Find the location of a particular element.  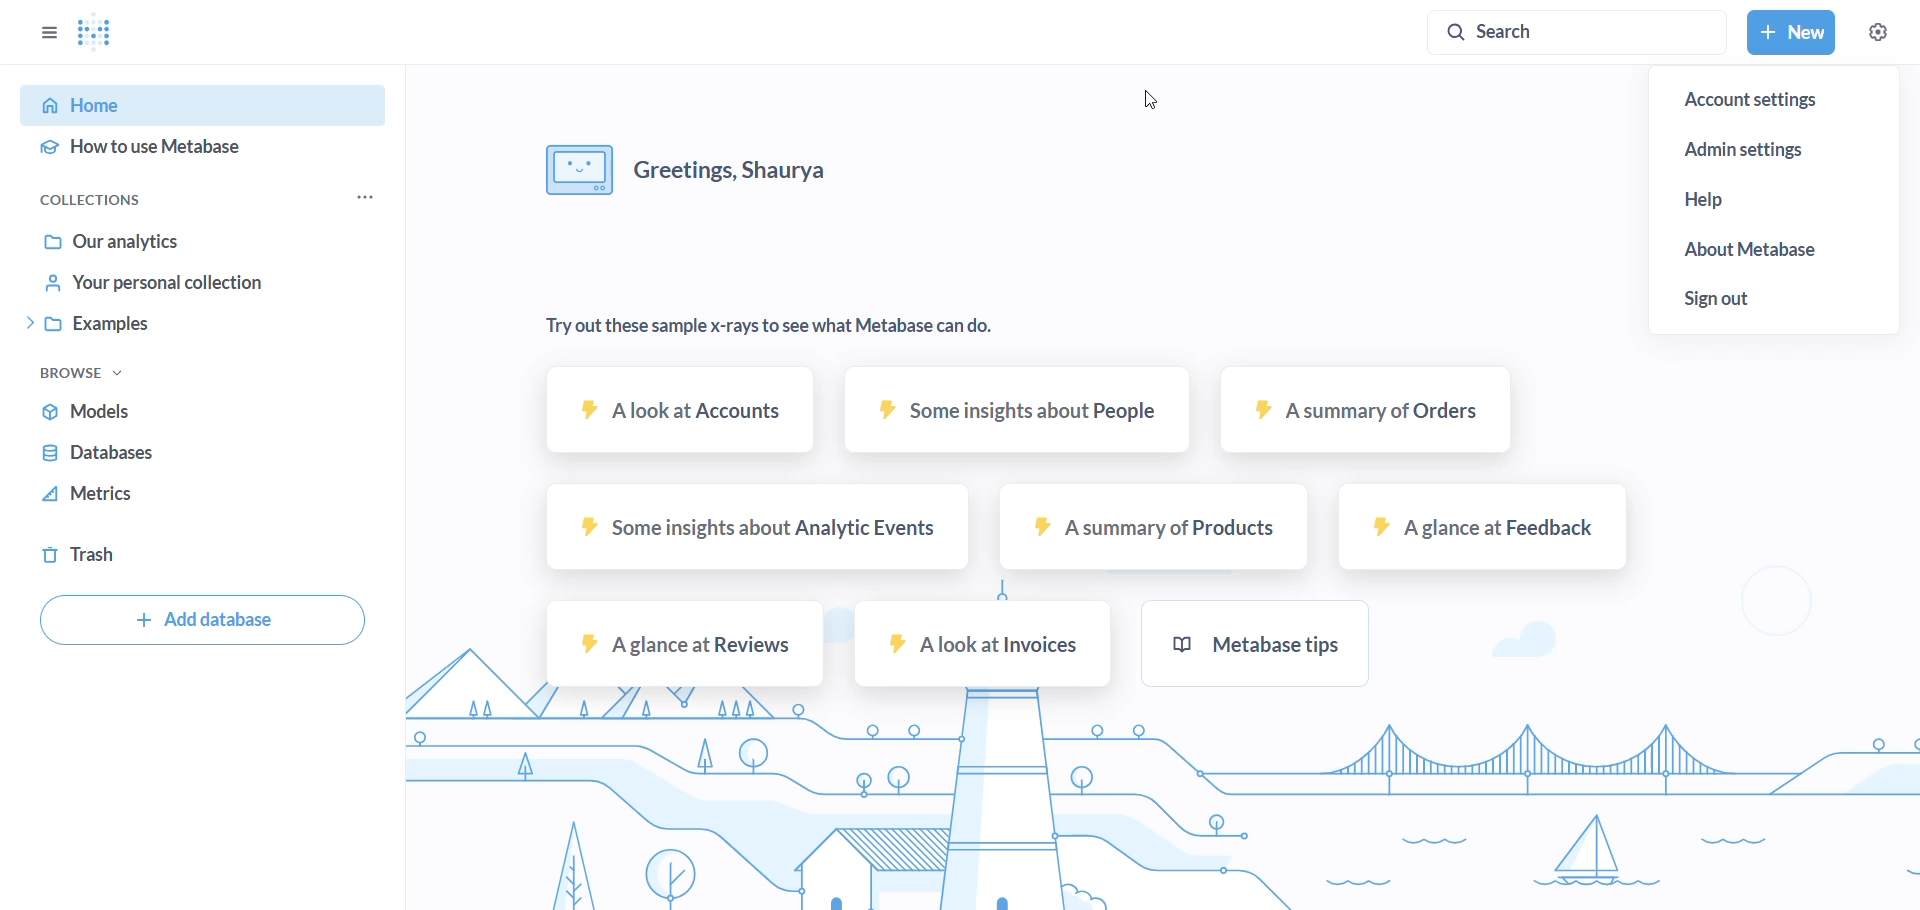

account settings is located at coordinates (1754, 100).